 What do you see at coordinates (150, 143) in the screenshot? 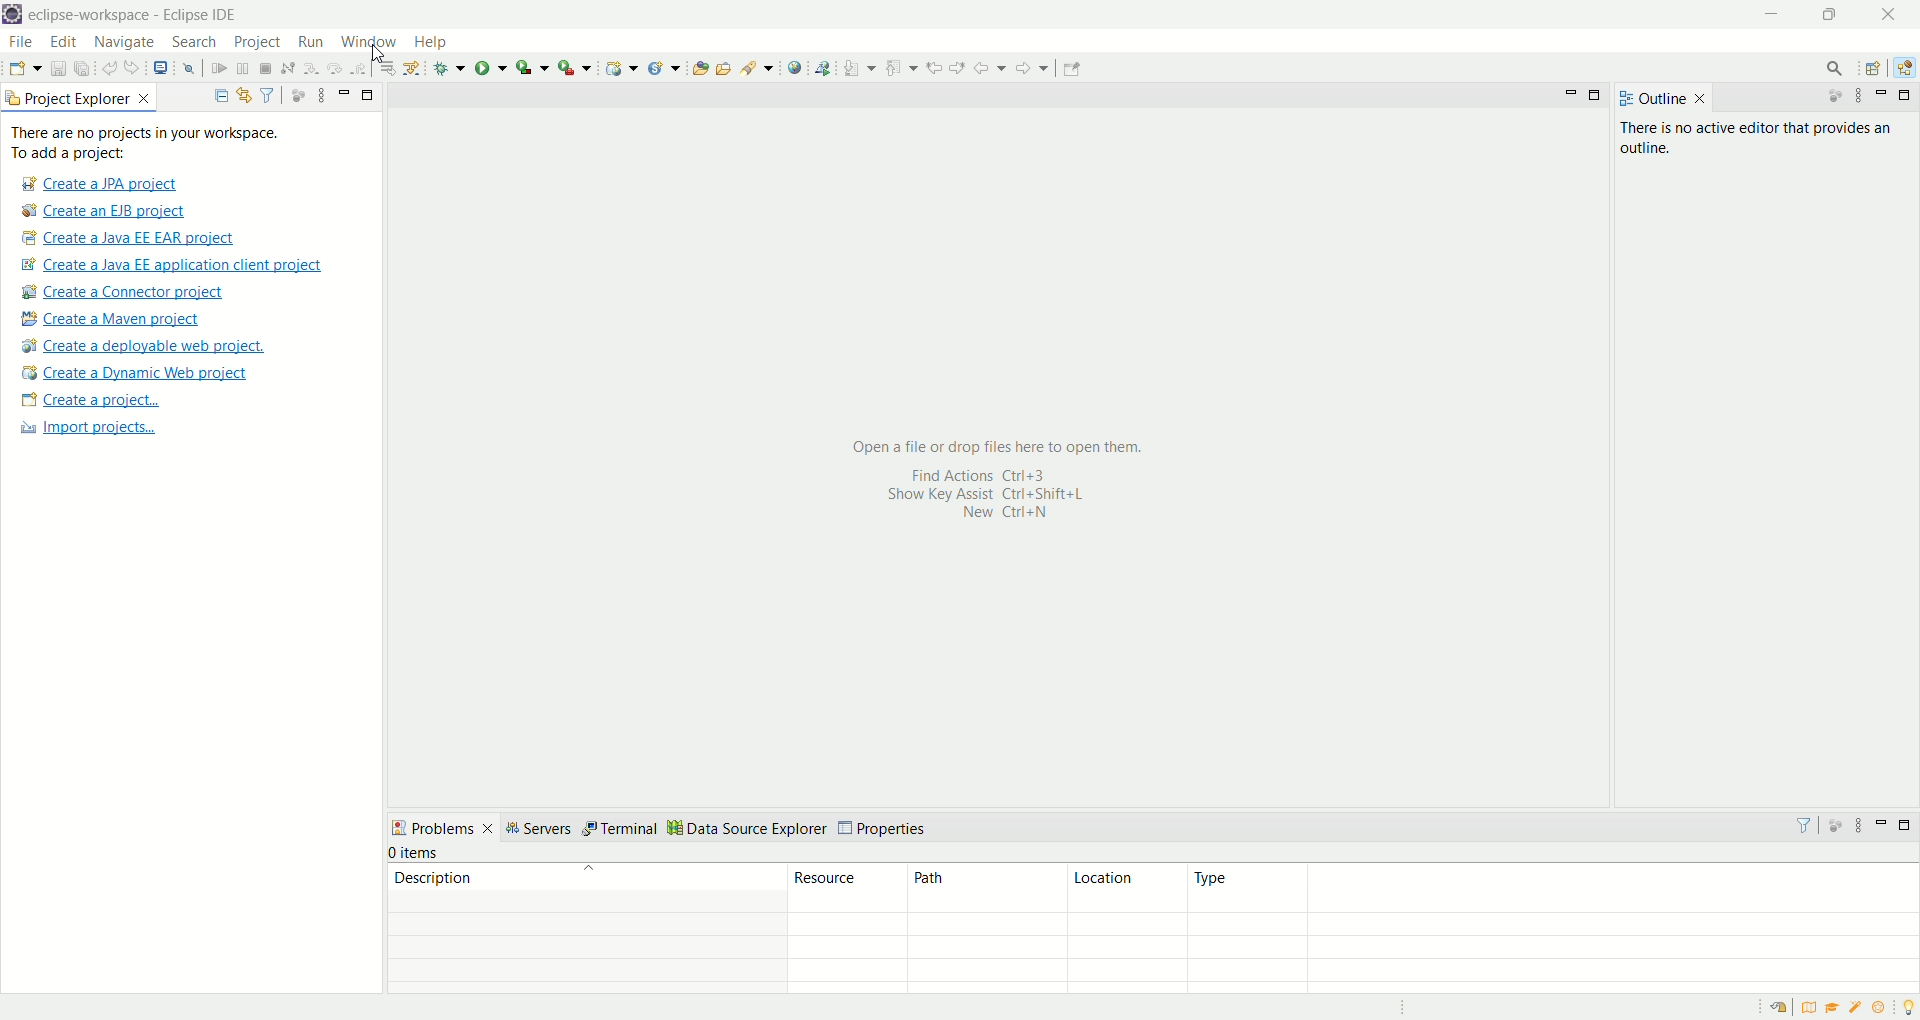
I see `There are no projects in your workspace. To add a project:` at bounding box center [150, 143].